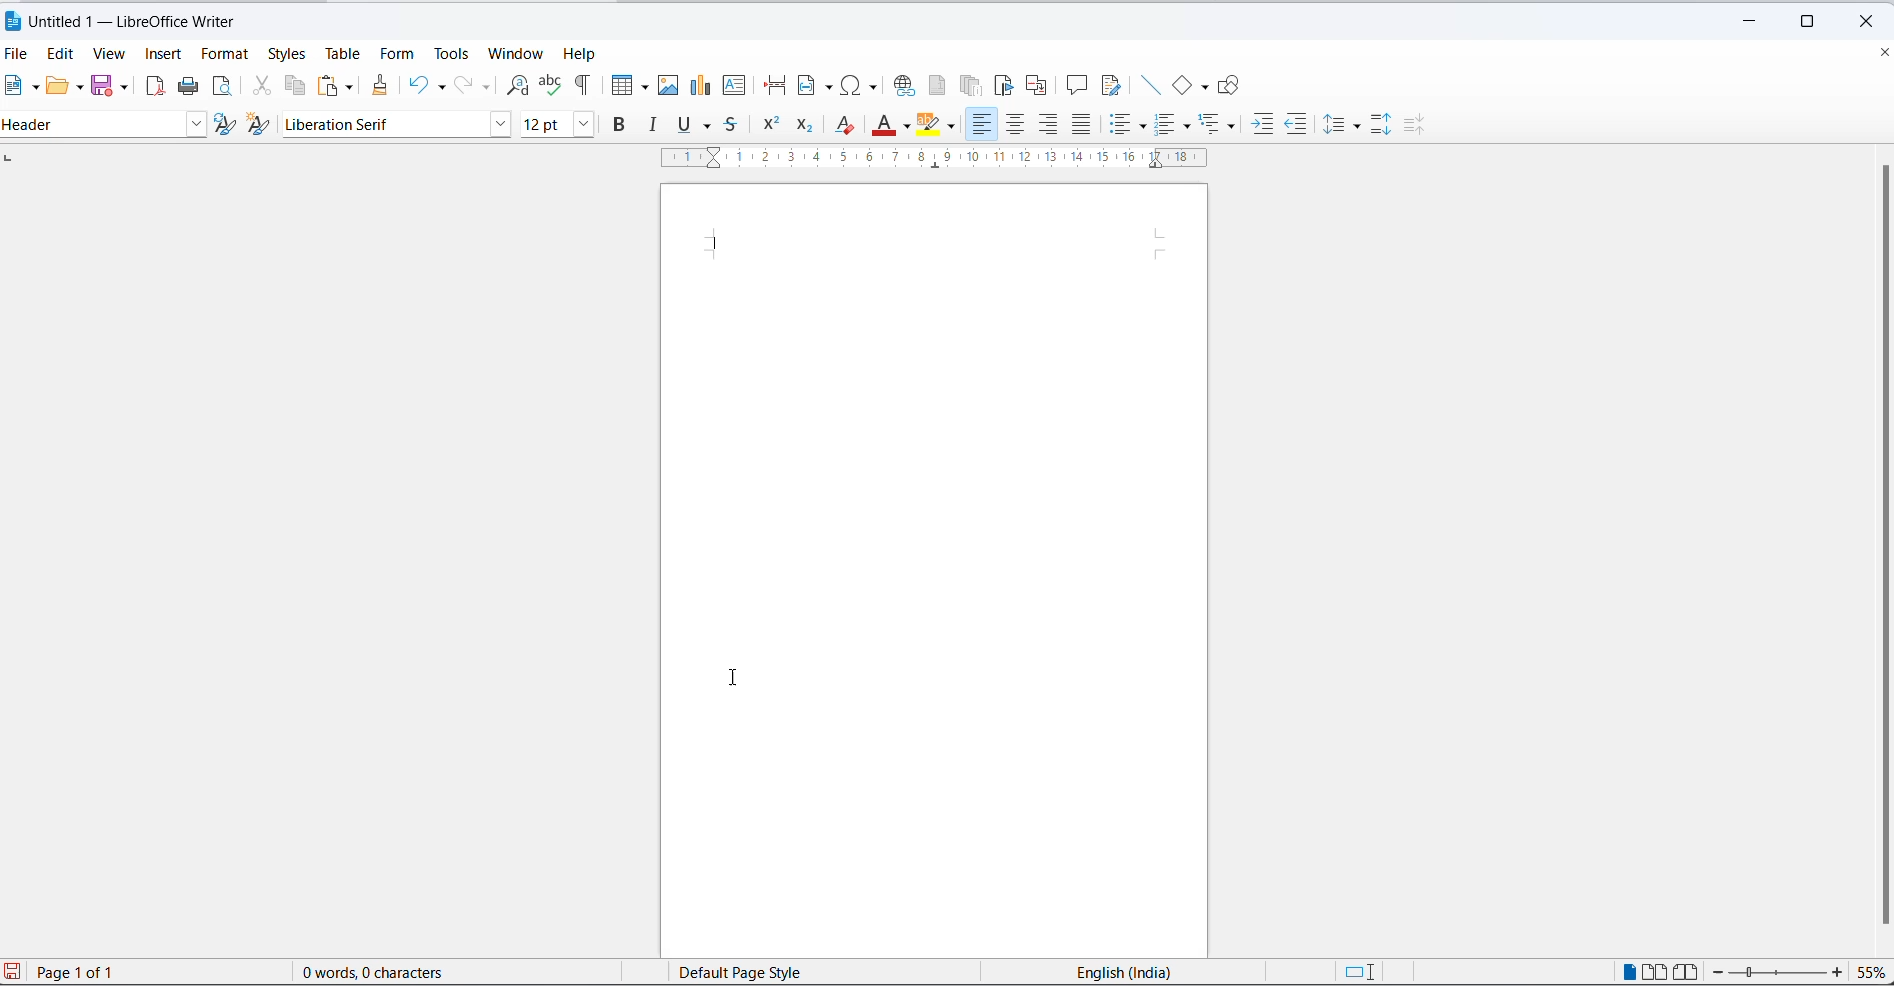 Image resolution: width=1894 pixels, height=986 pixels. Describe the element at coordinates (624, 125) in the screenshot. I see `bold` at that location.